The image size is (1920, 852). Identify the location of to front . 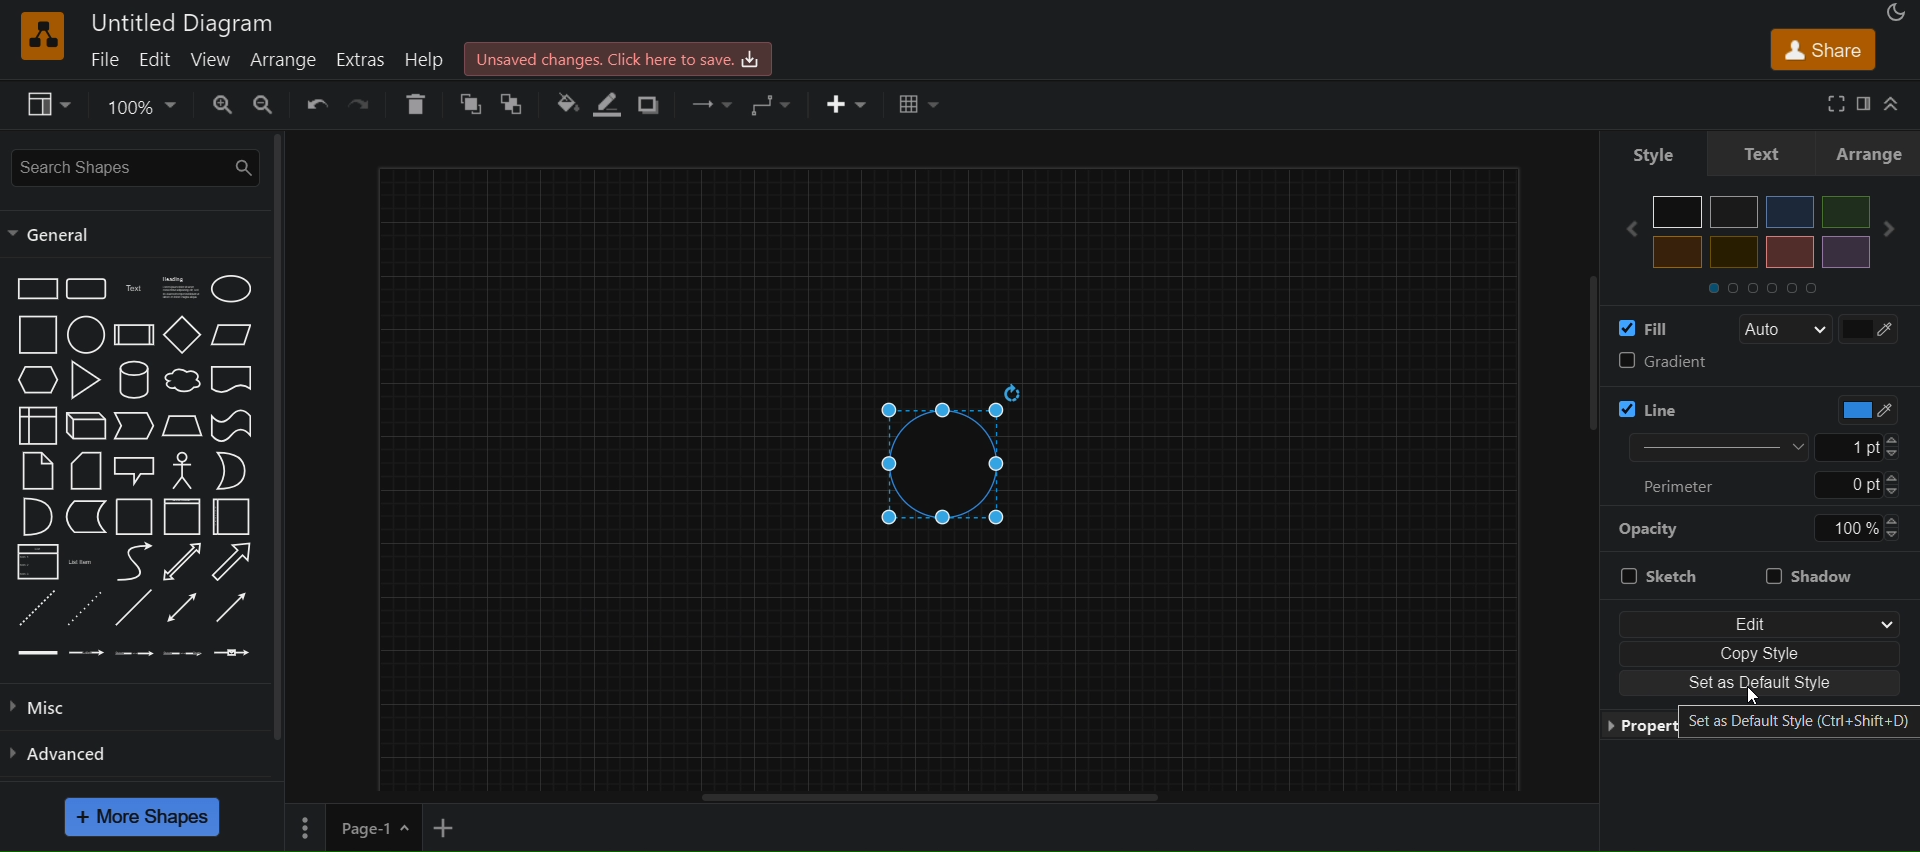
(518, 103).